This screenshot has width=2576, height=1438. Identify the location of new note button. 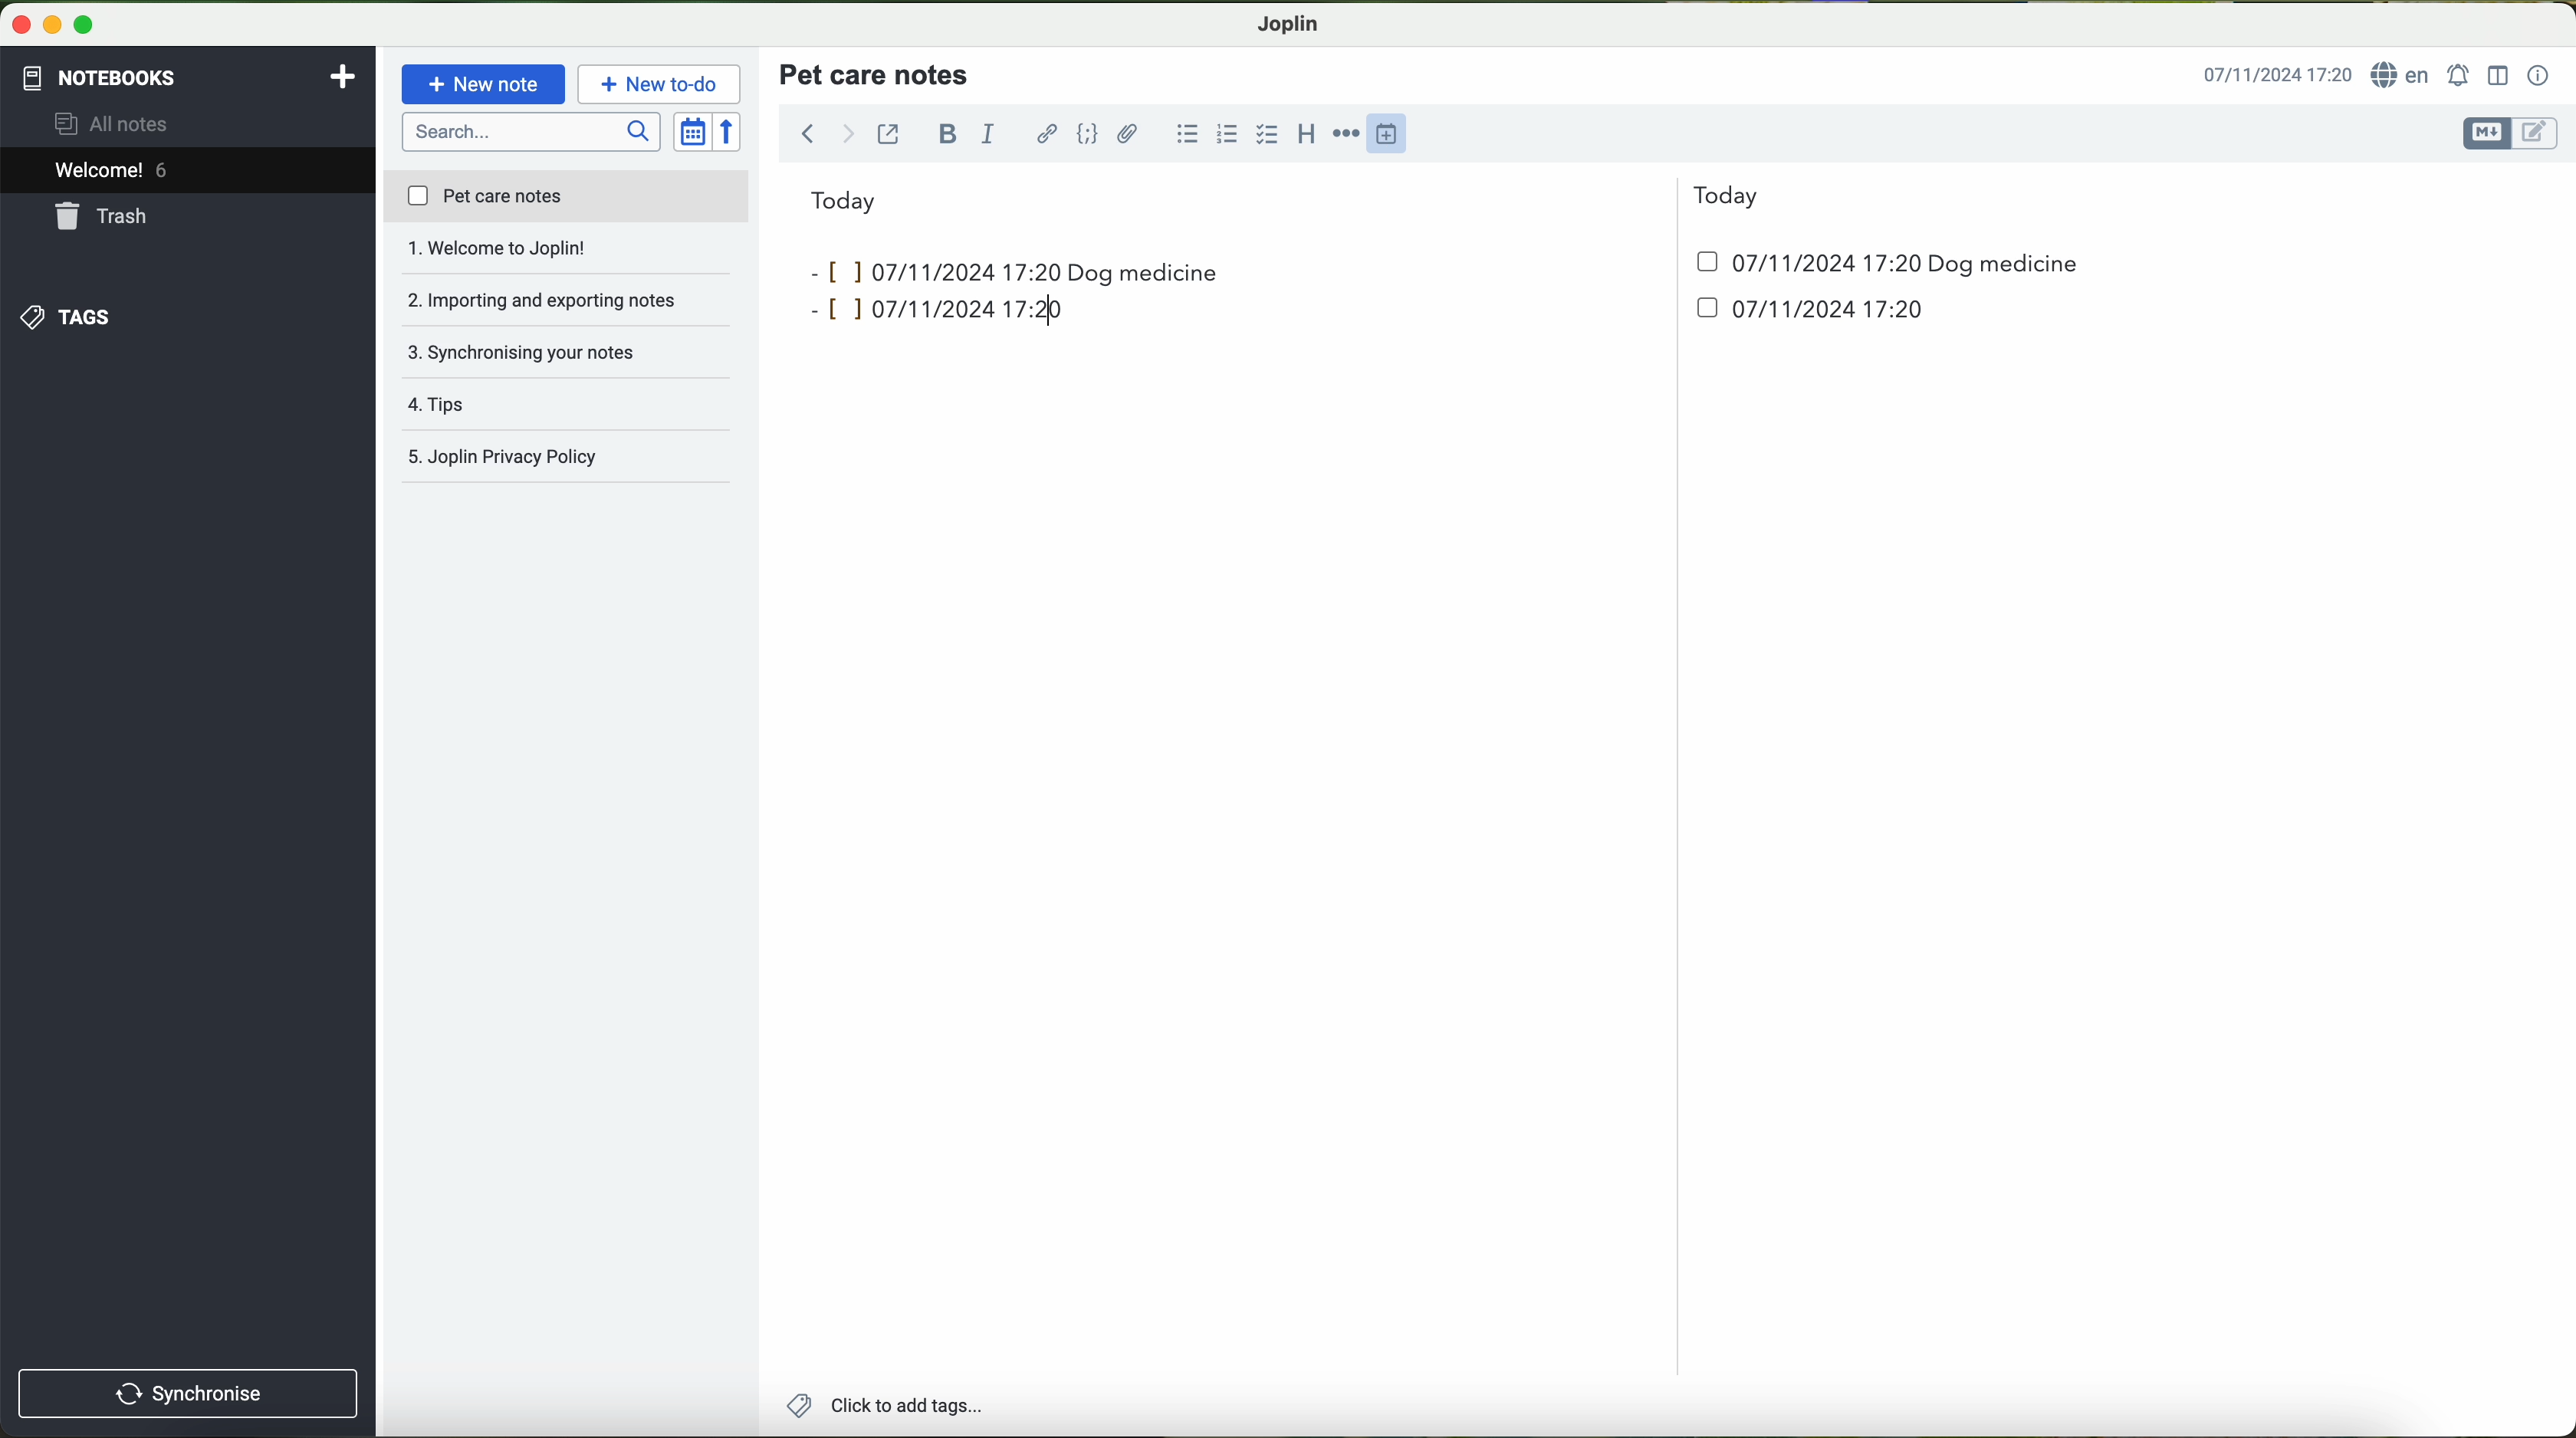
(484, 84).